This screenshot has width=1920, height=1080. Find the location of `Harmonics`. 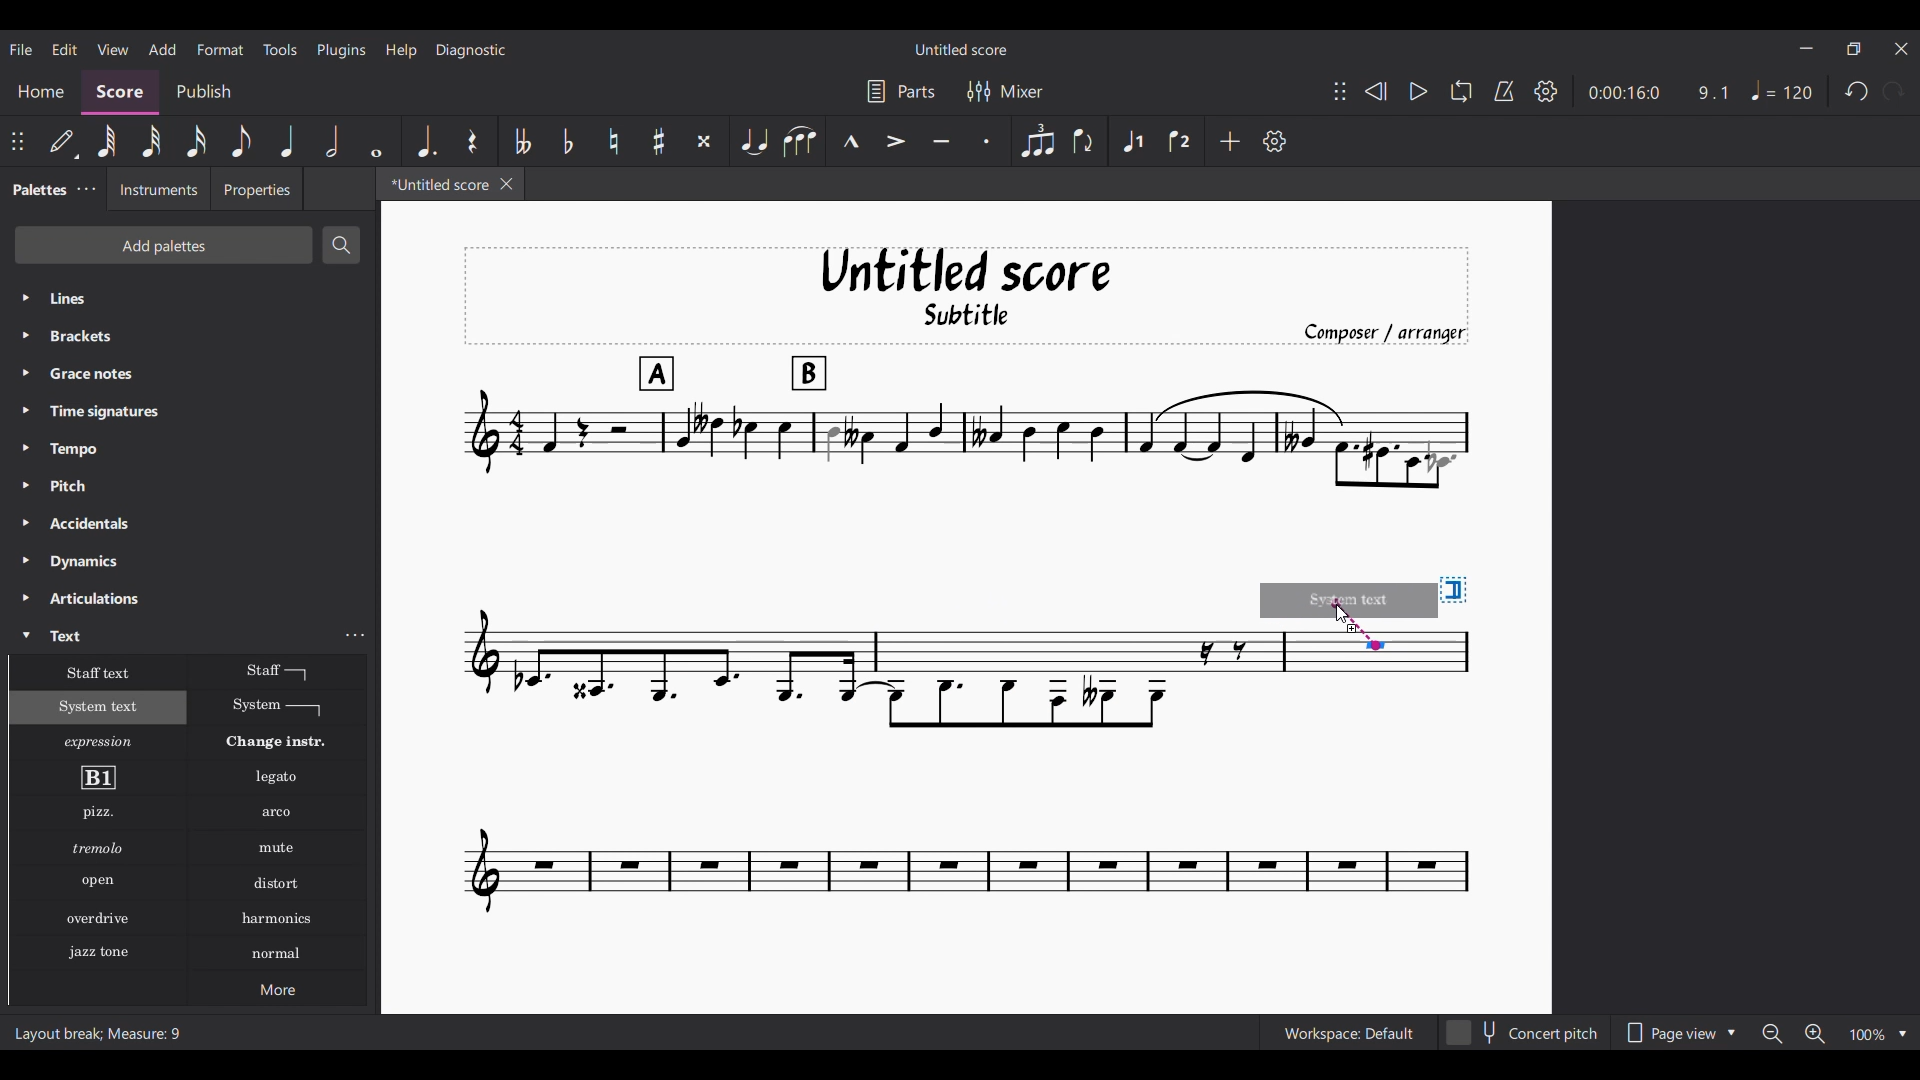

Harmonics is located at coordinates (276, 919).